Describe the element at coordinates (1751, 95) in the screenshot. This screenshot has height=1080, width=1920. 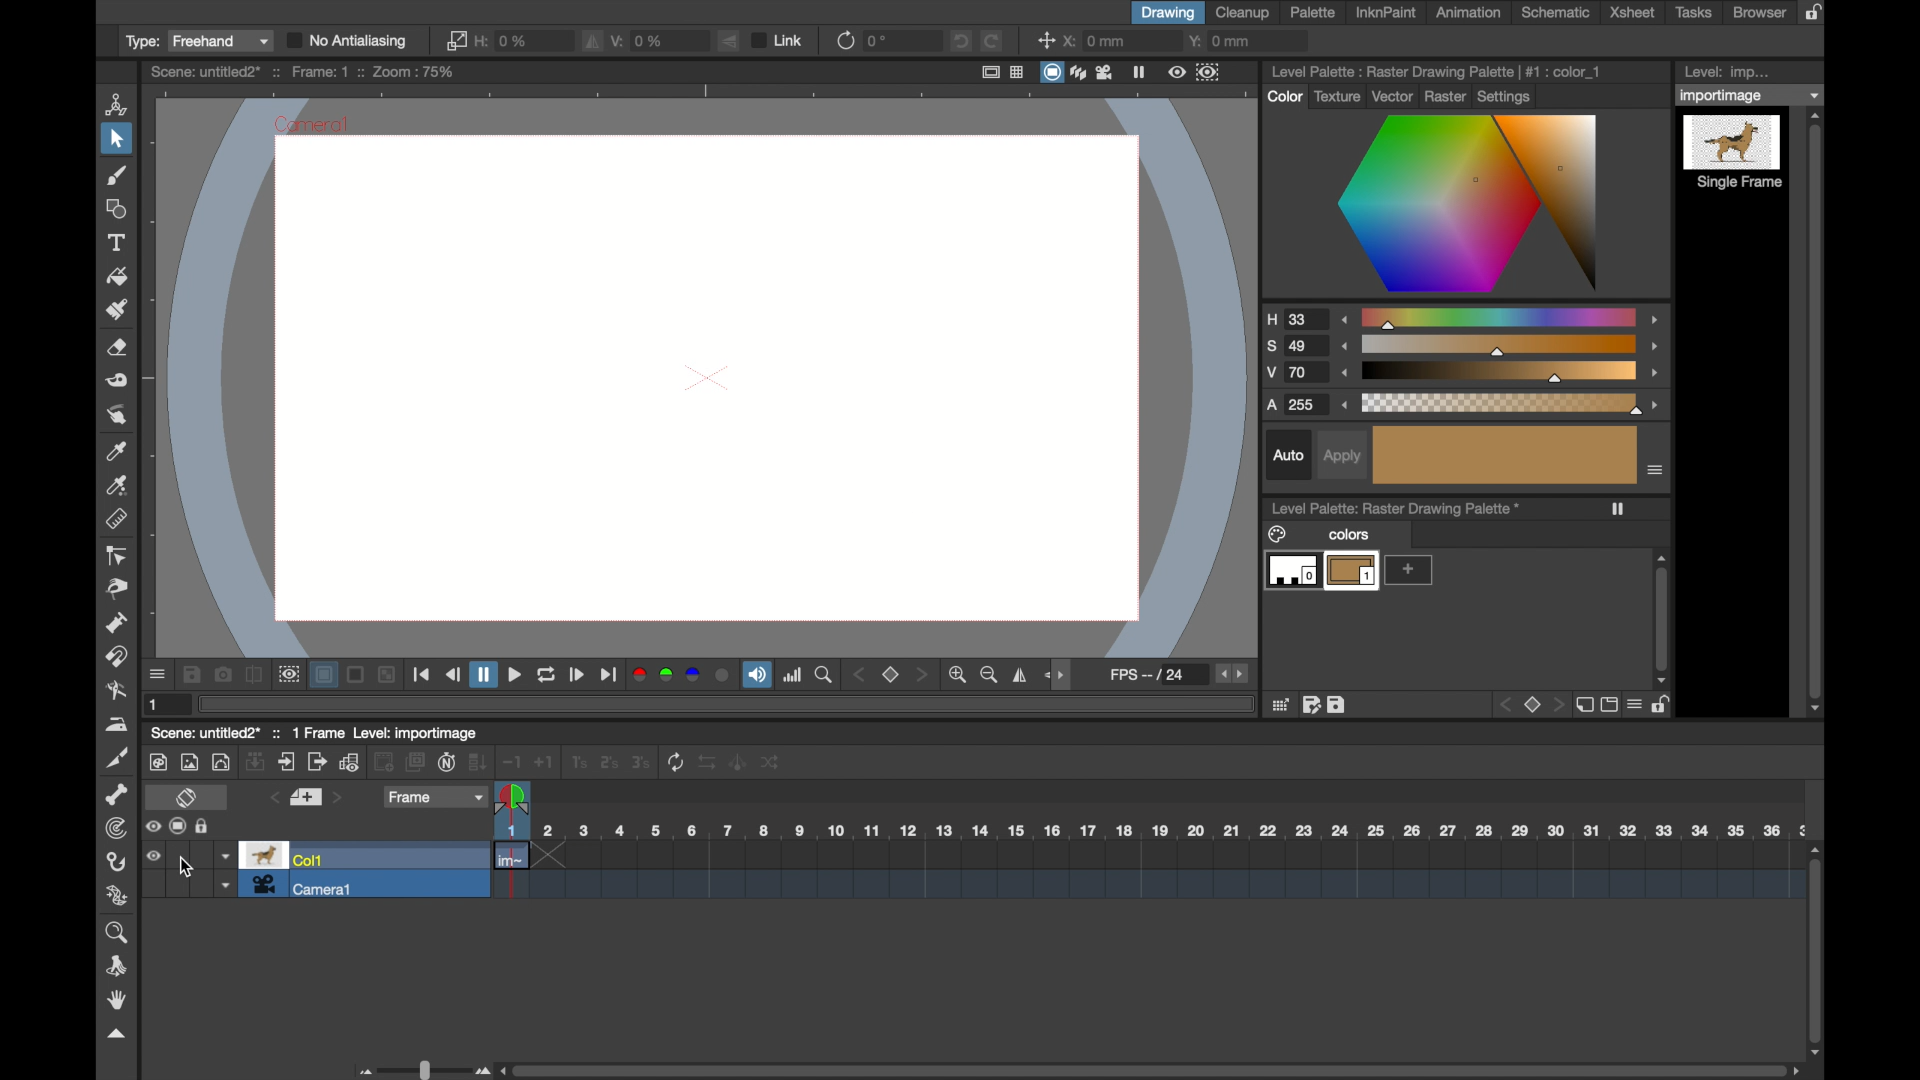
I see `dropdown` at that location.